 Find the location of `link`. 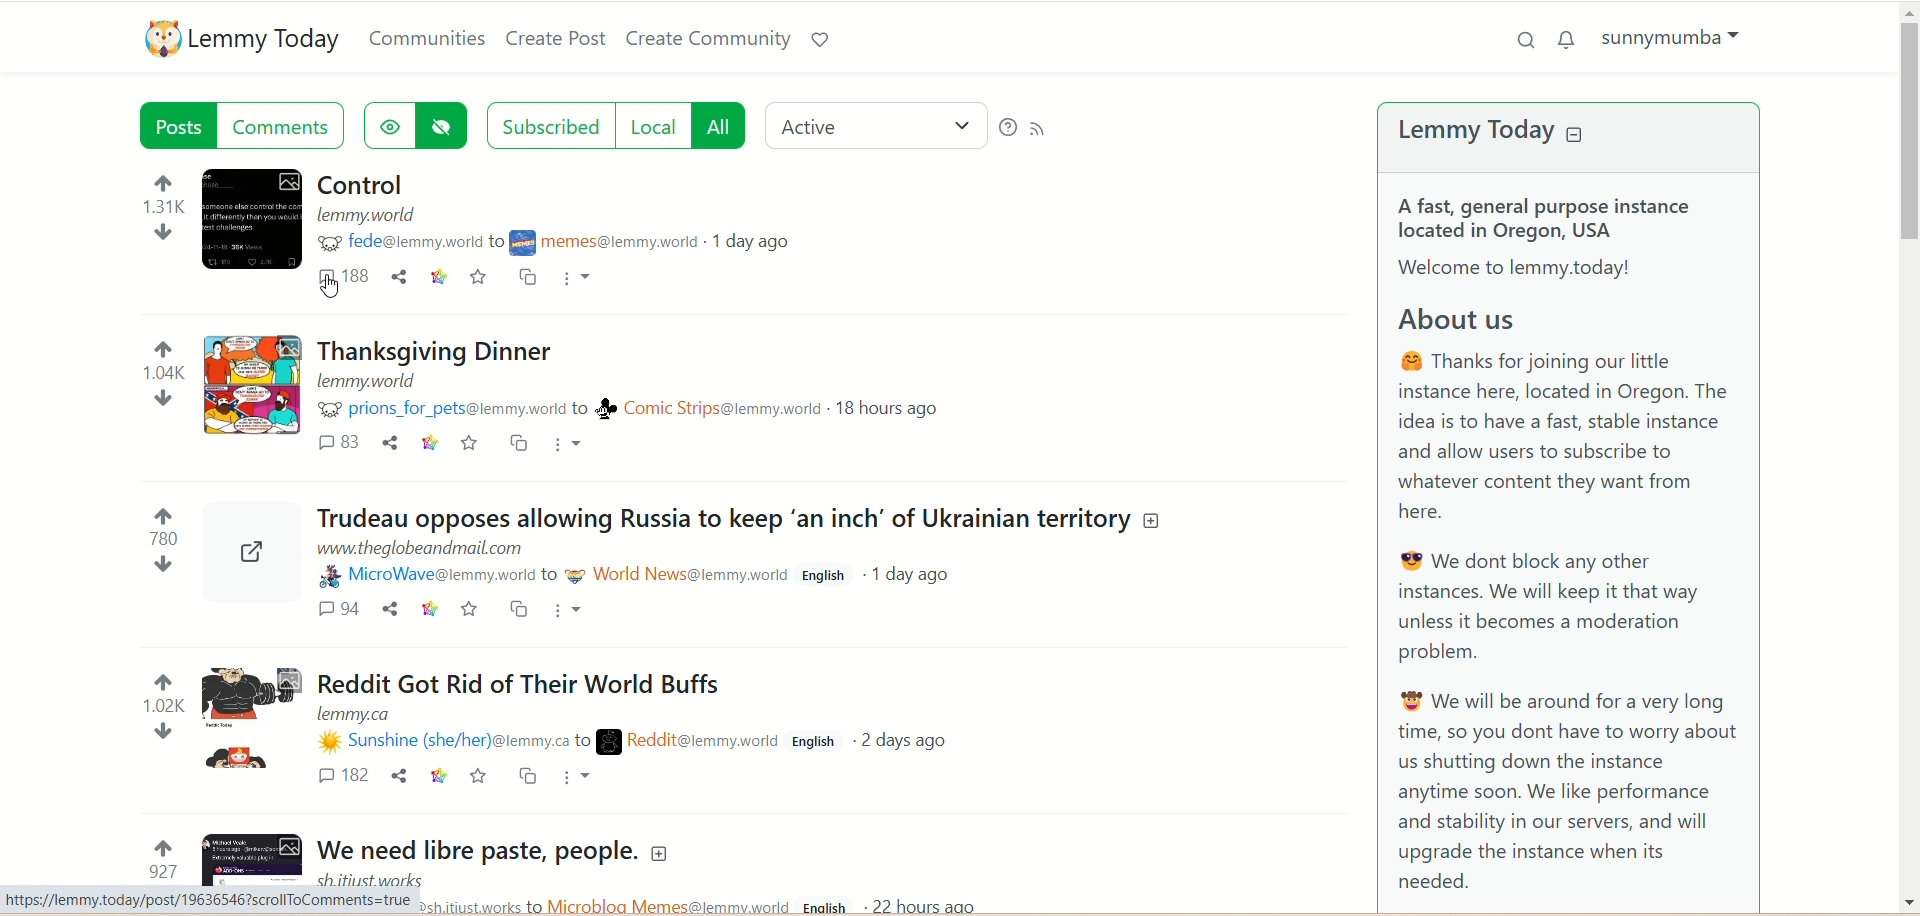

link is located at coordinates (430, 610).